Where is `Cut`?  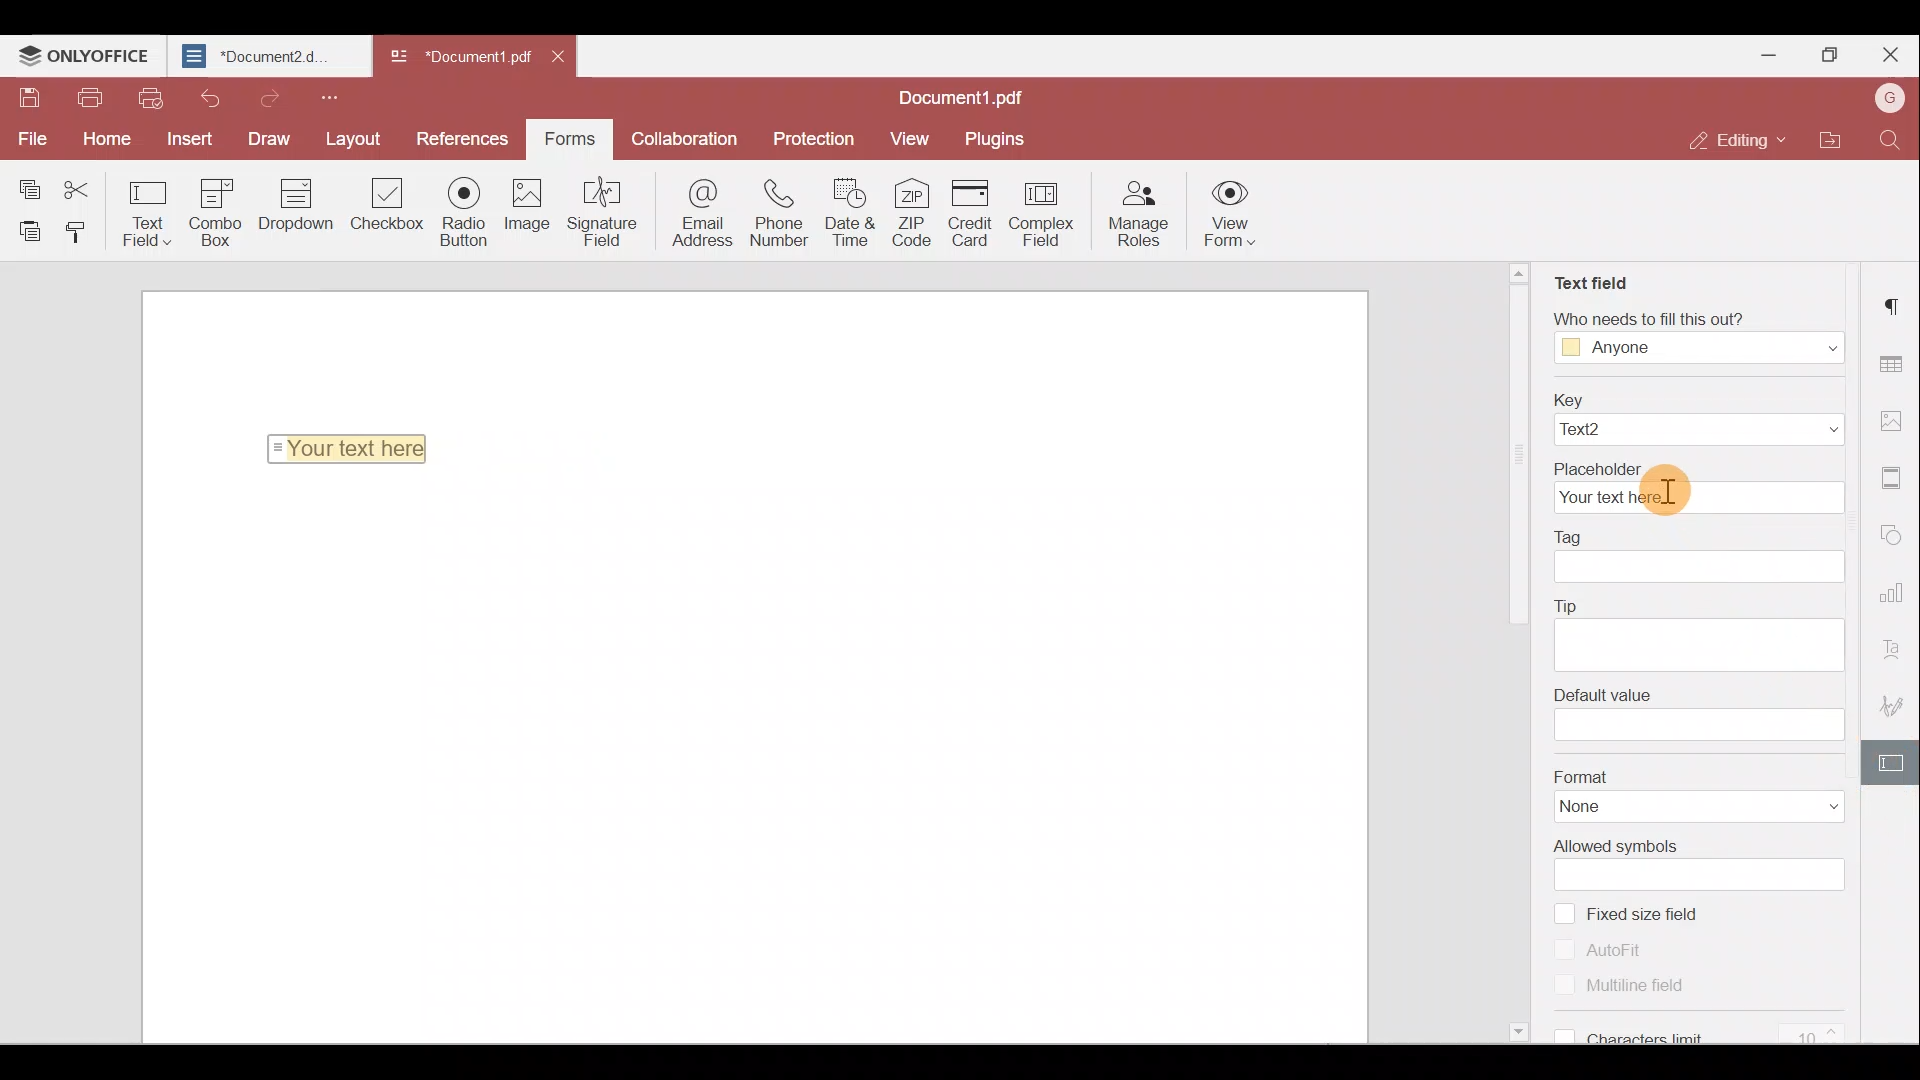 Cut is located at coordinates (84, 184).